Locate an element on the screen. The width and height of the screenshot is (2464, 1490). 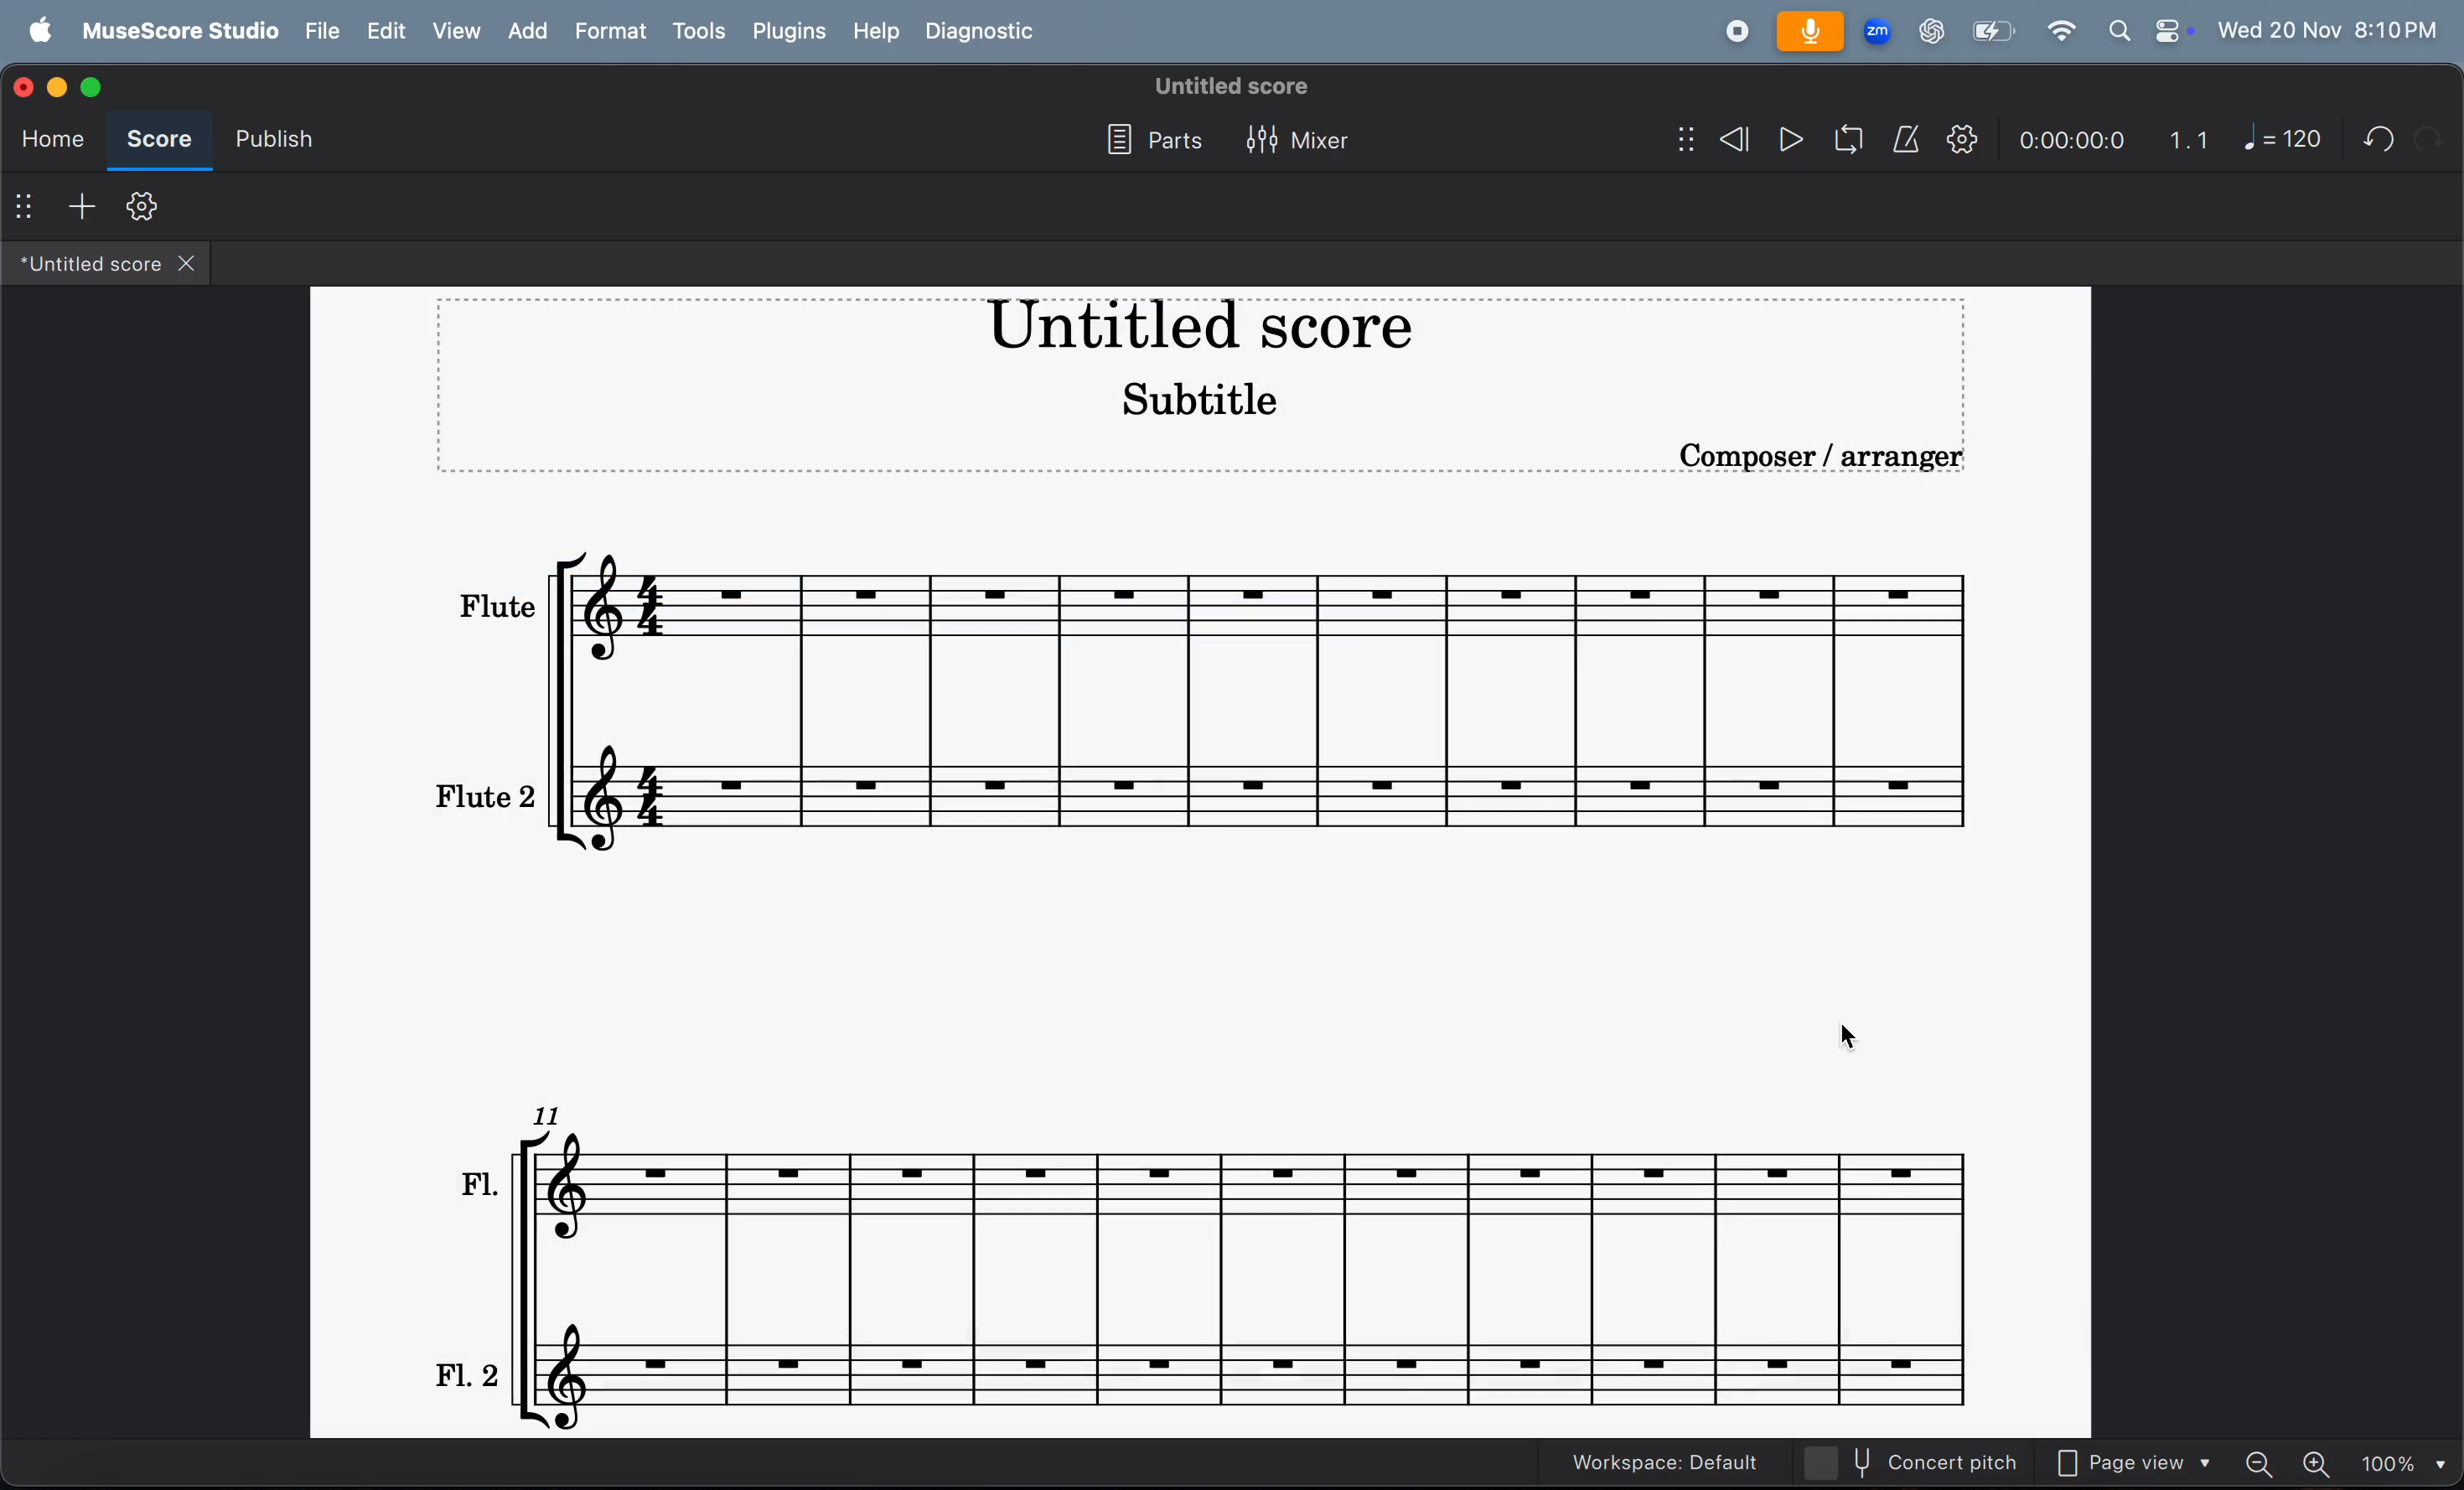
add is located at coordinates (84, 205).